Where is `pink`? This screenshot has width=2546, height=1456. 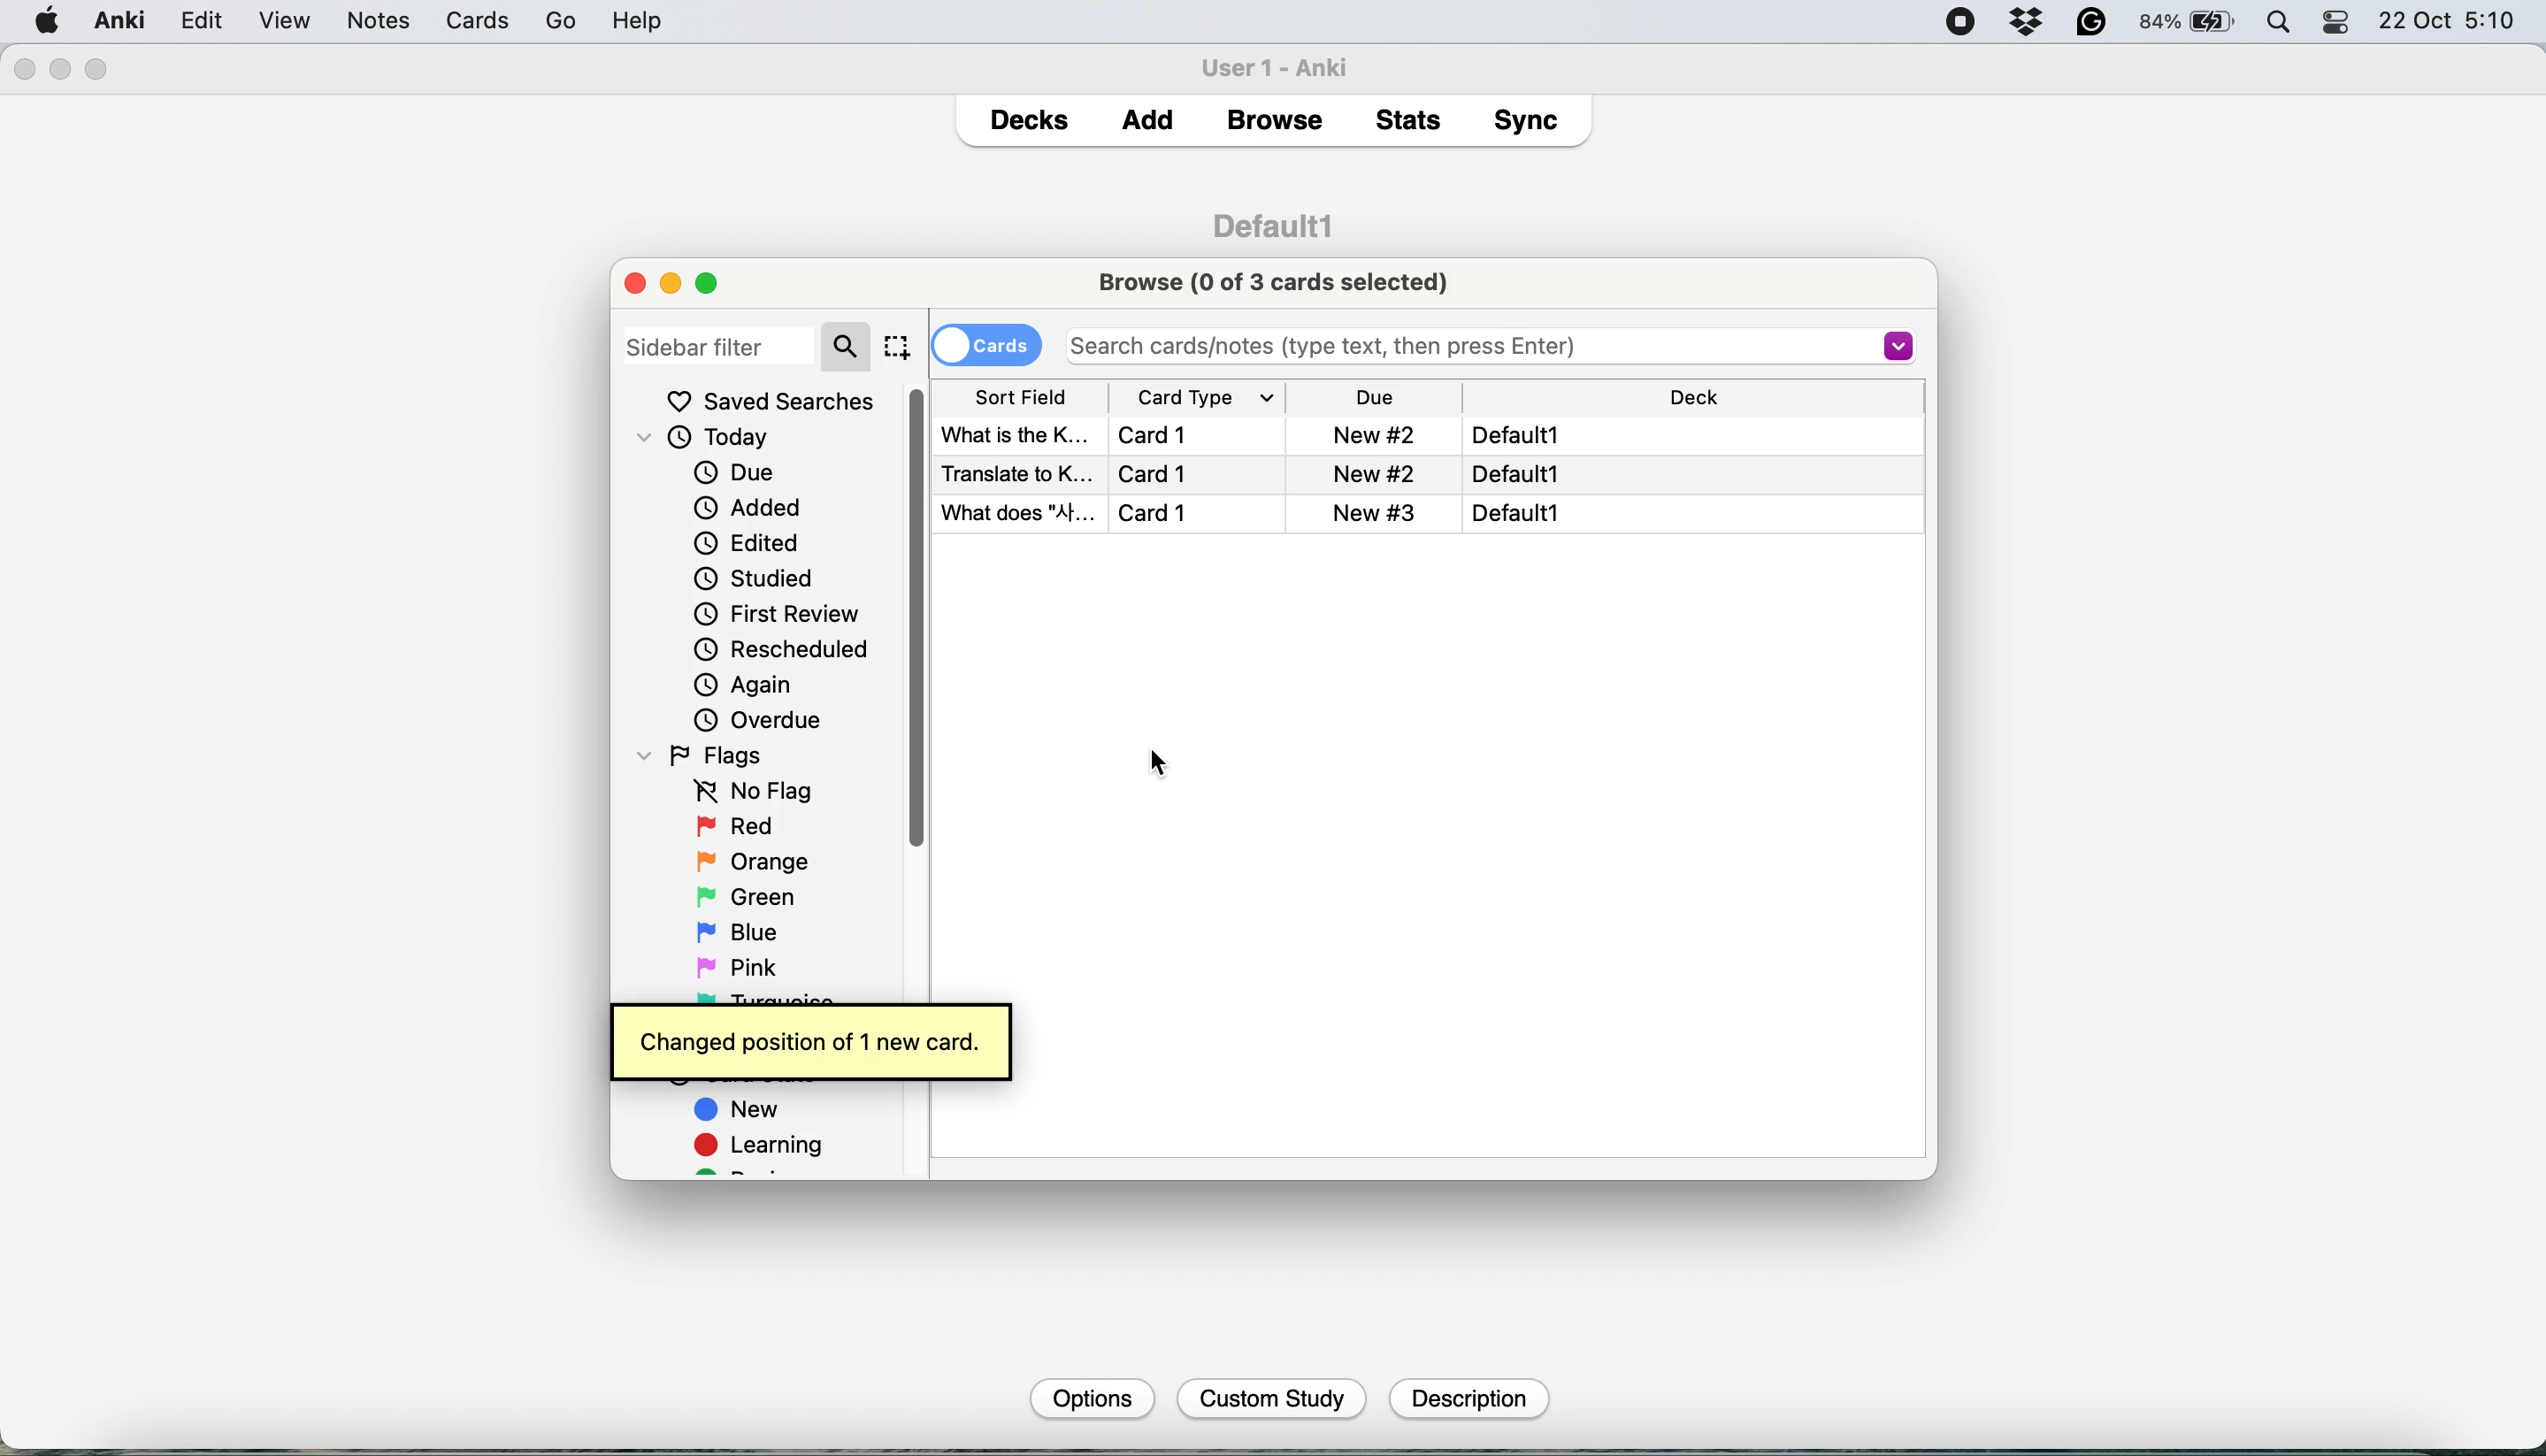 pink is located at coordinates (742, 965).